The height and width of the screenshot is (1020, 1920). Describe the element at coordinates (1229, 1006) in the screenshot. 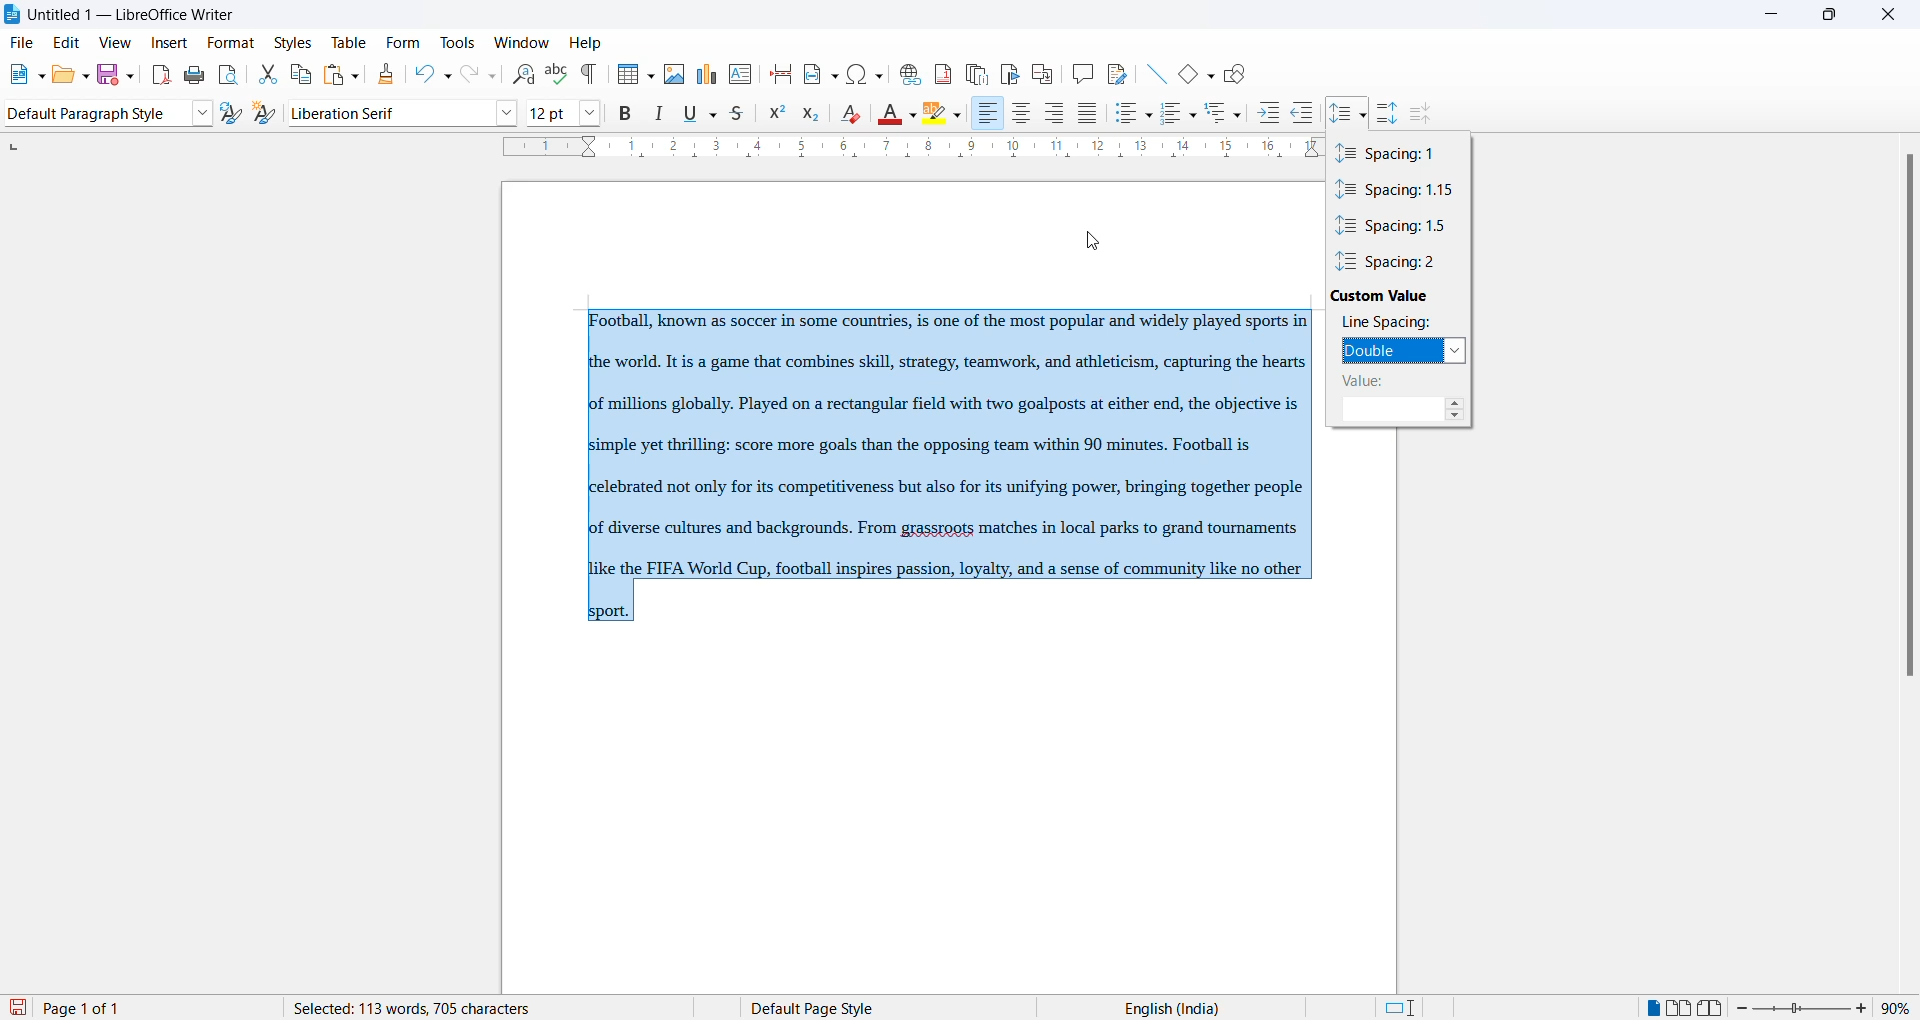

I see `text language` at that location.